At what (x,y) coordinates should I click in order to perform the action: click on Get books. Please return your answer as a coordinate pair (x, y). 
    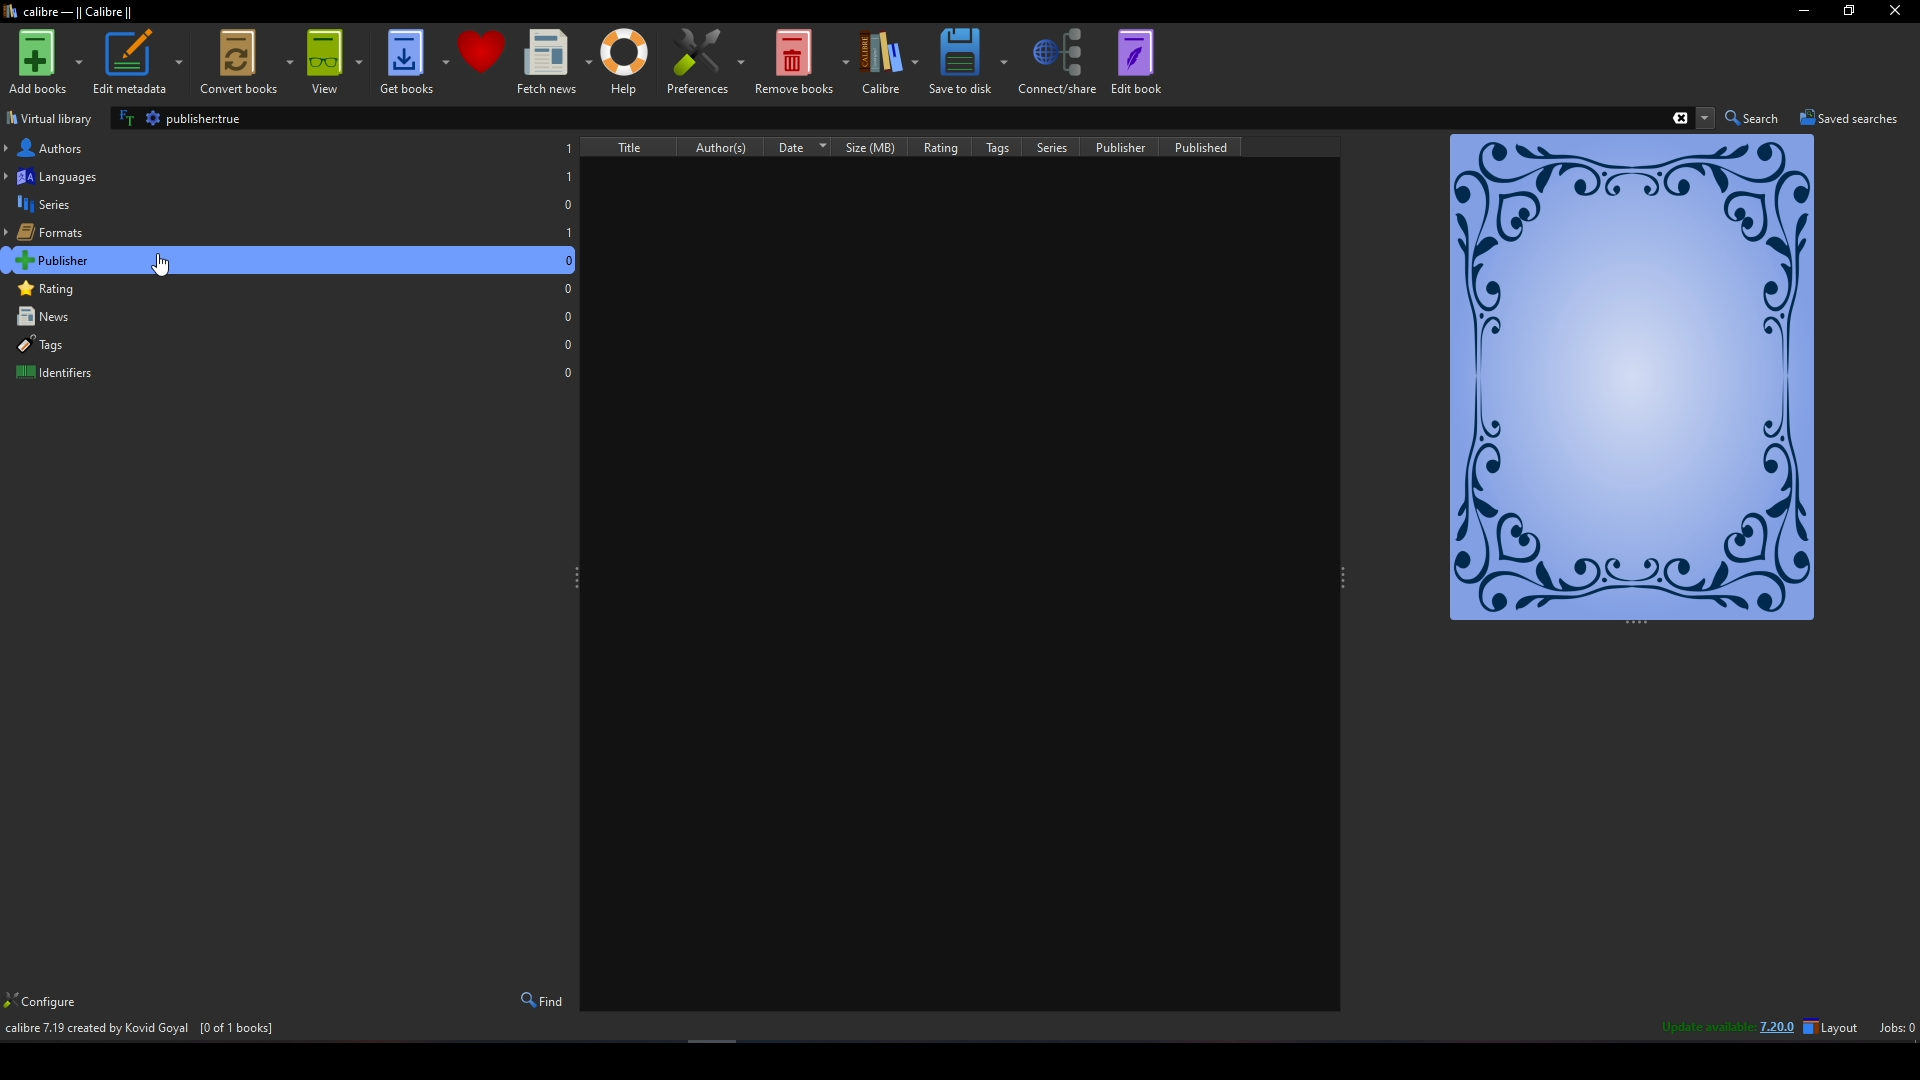
    Looking at the image, I should click on (414, 61).